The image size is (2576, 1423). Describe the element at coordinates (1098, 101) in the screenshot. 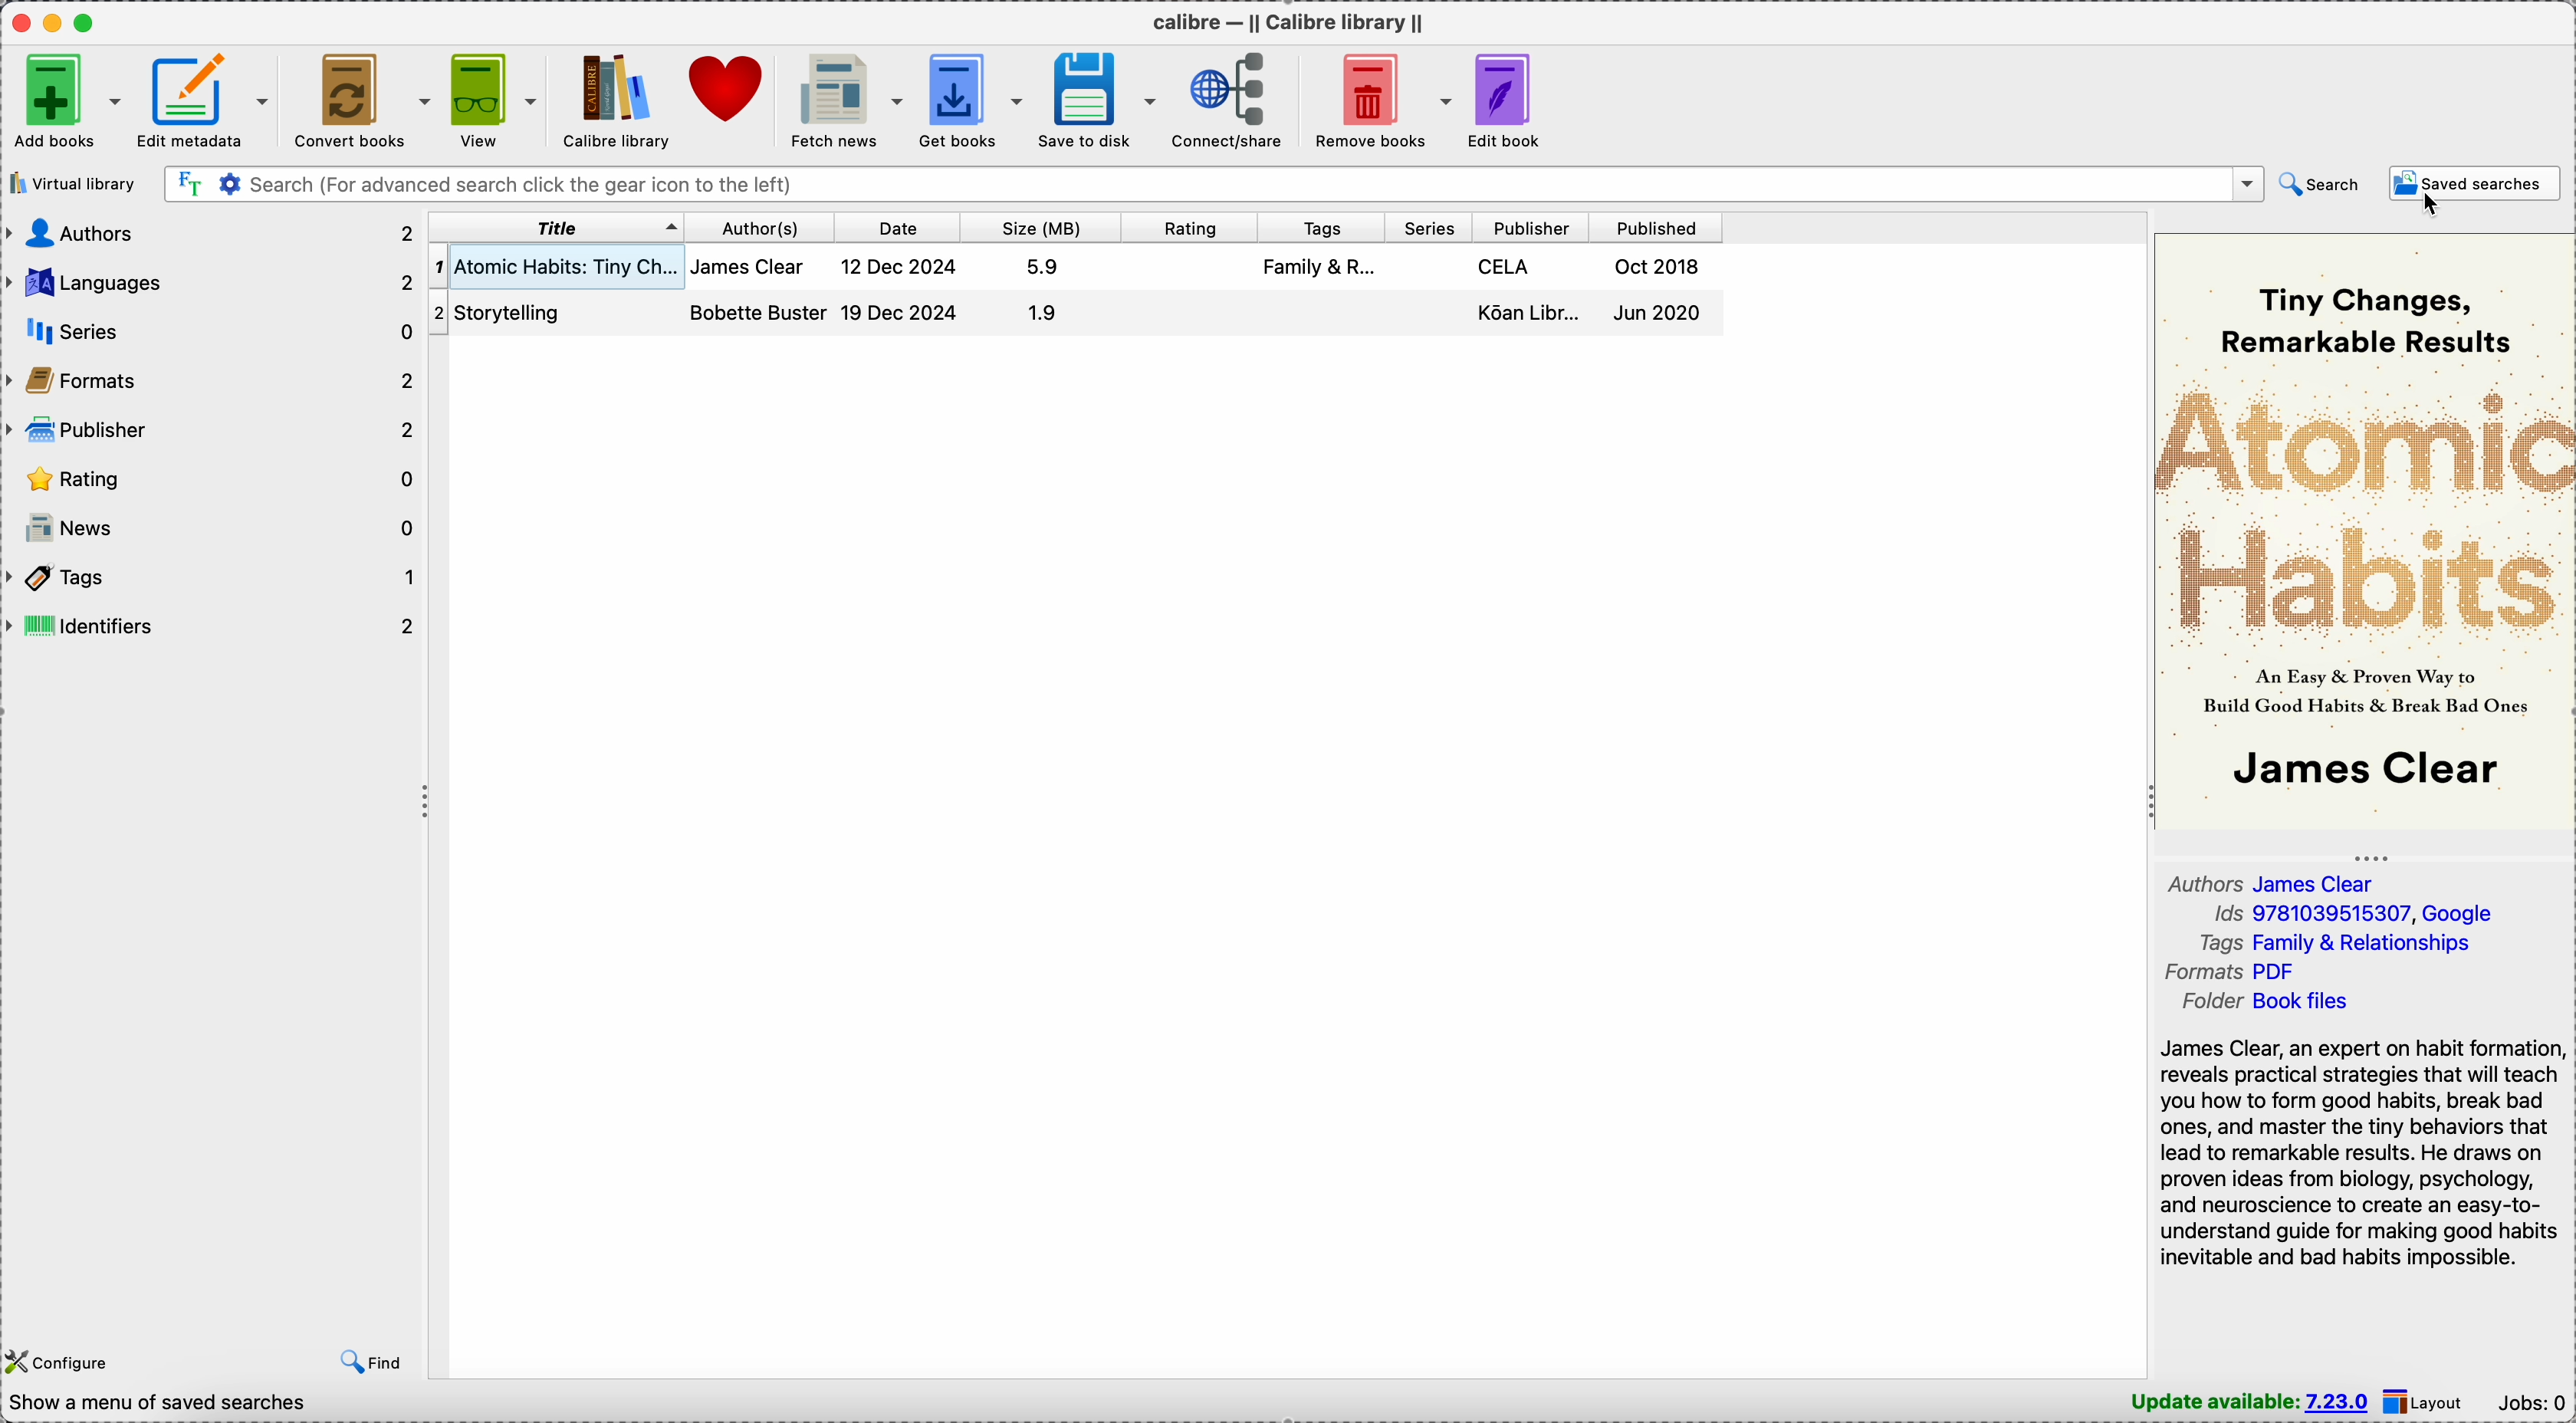

I see `save to disk` at that location.